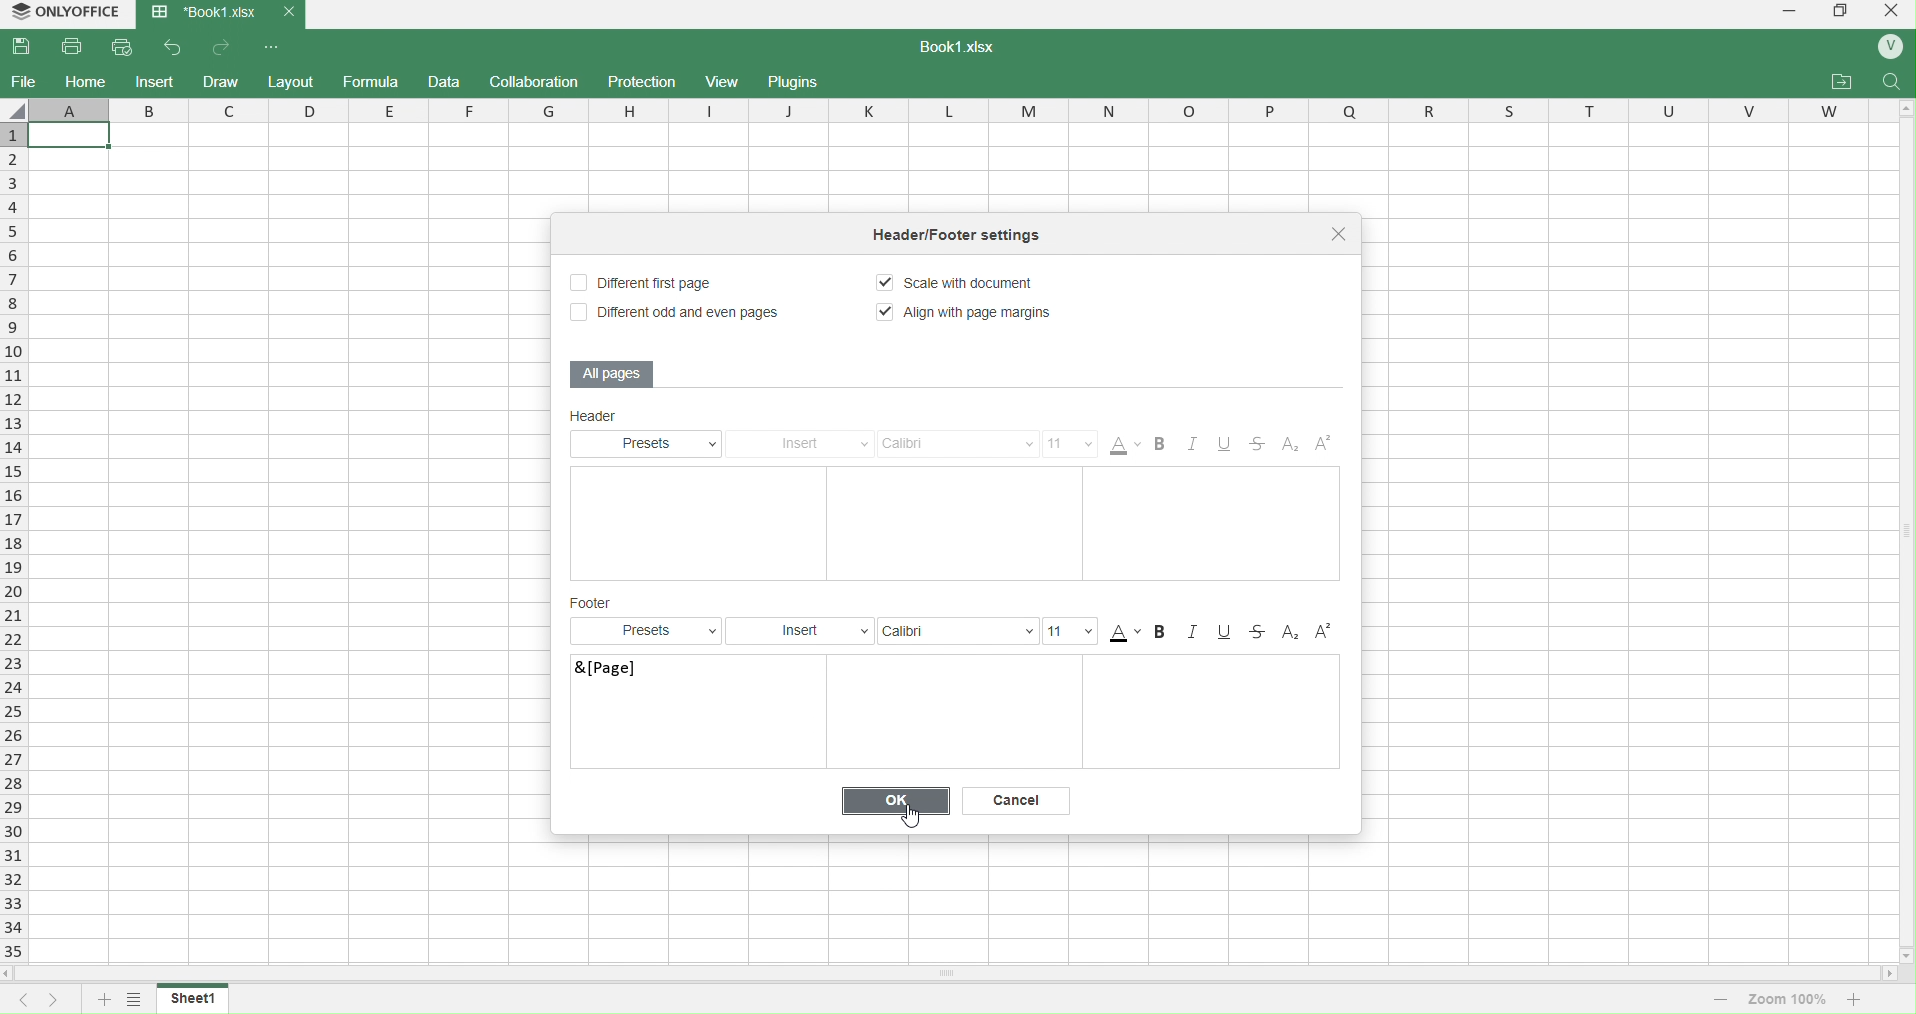  I want to click on Size, so click(1071, 444).